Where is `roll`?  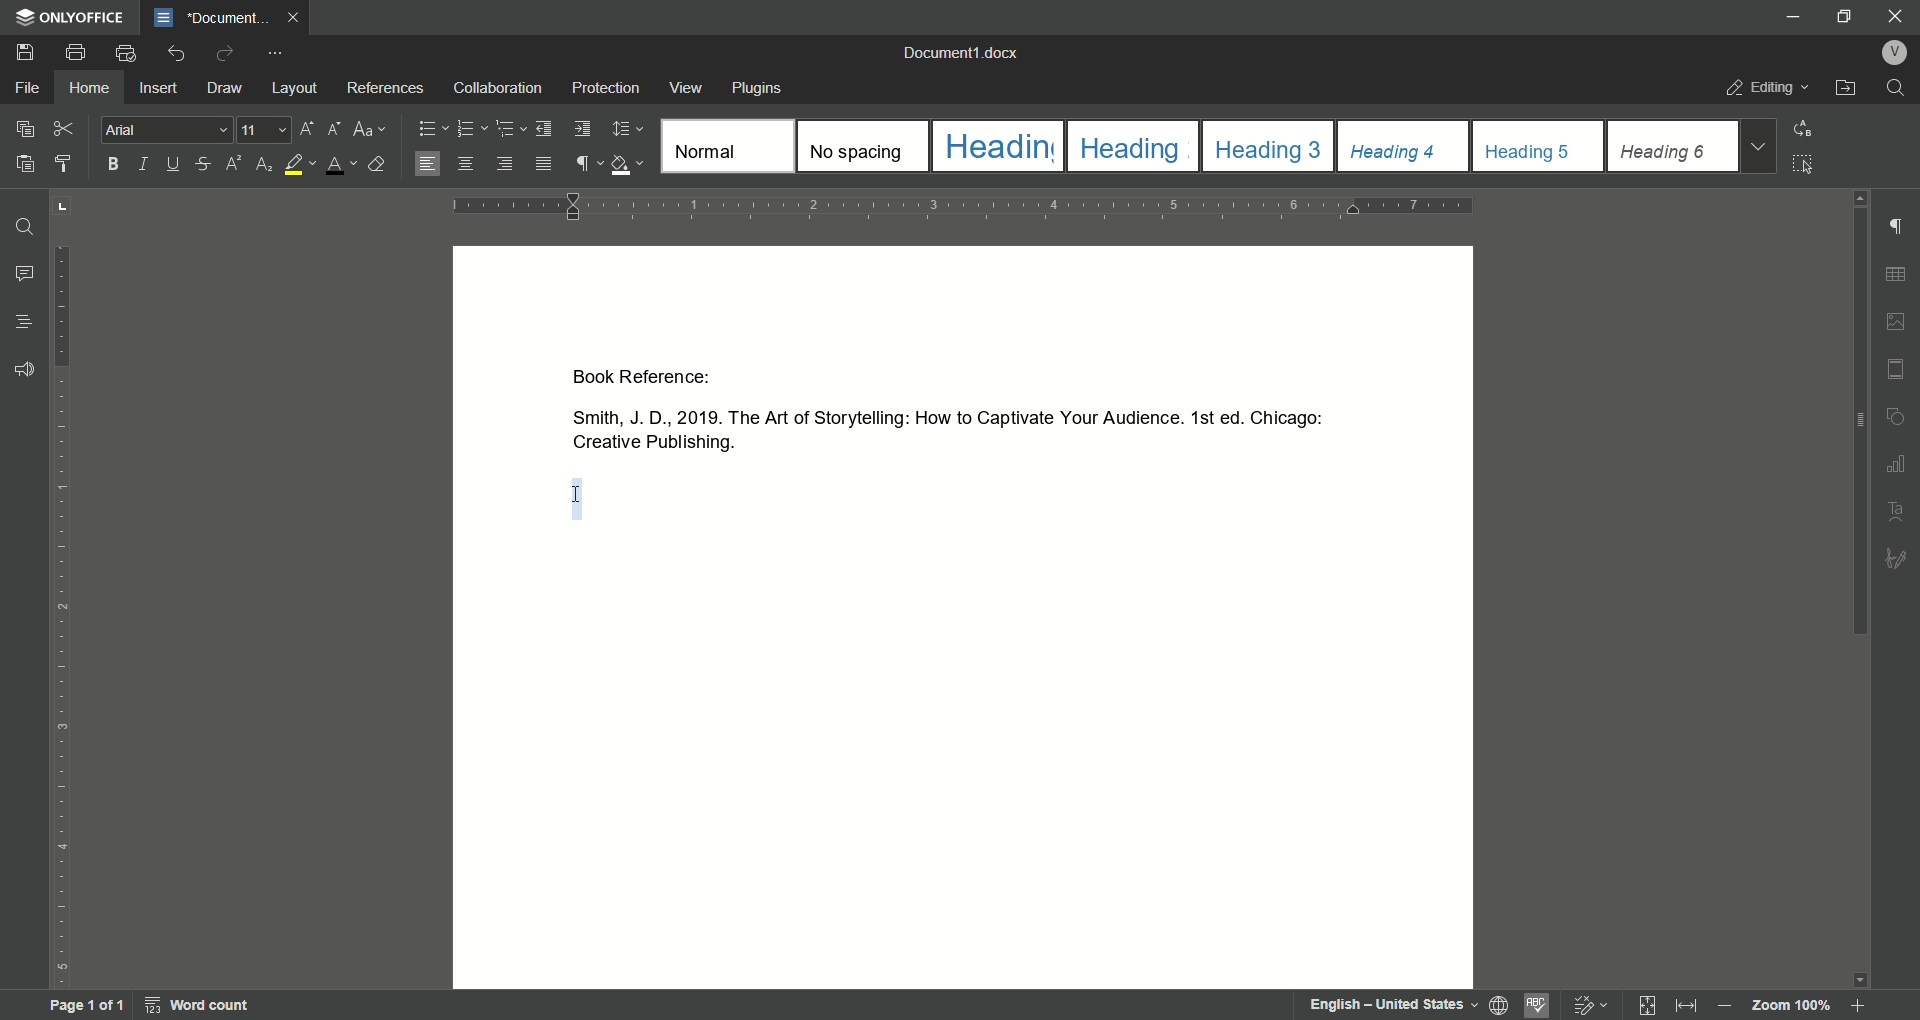 roll is located at coordinates (1861, 200).